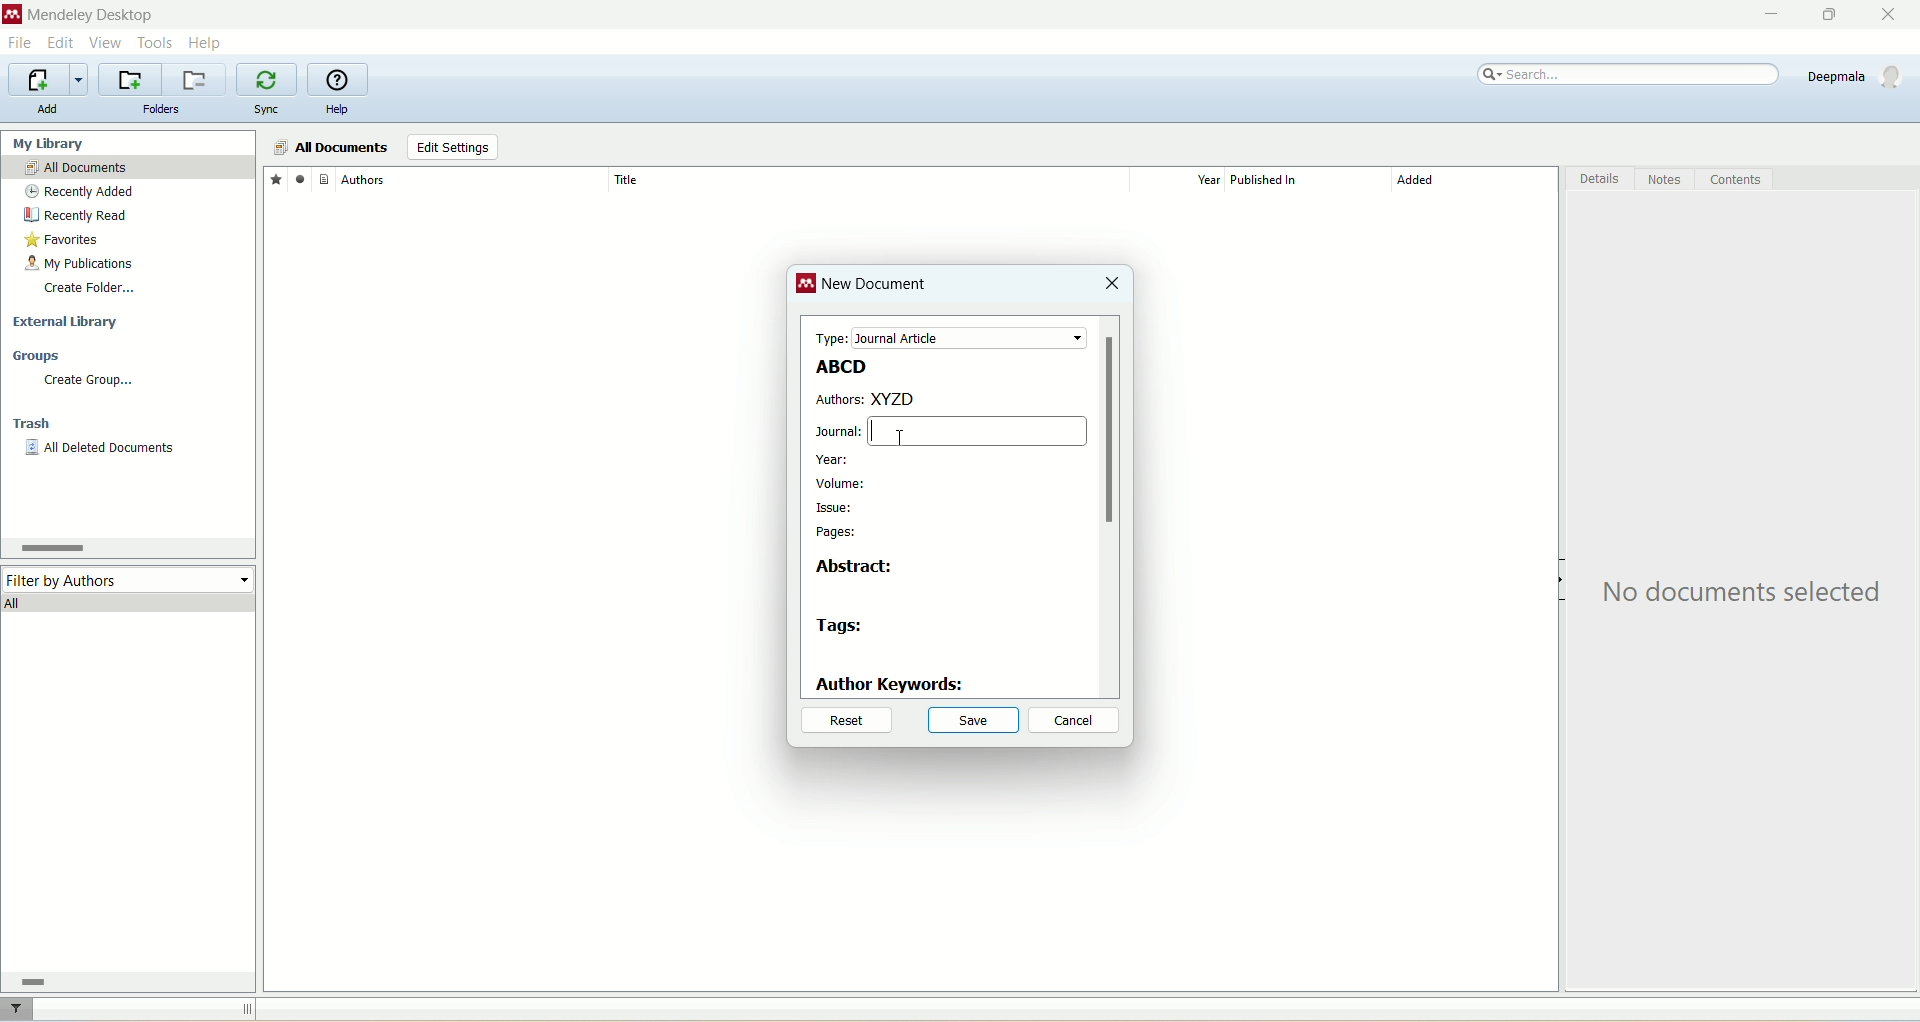 The width and height of the screenshot is (1920, 1022). Describe the element at coordinates (124, 981) in the screenshot. I see `horizontal scroll bar` at that location.